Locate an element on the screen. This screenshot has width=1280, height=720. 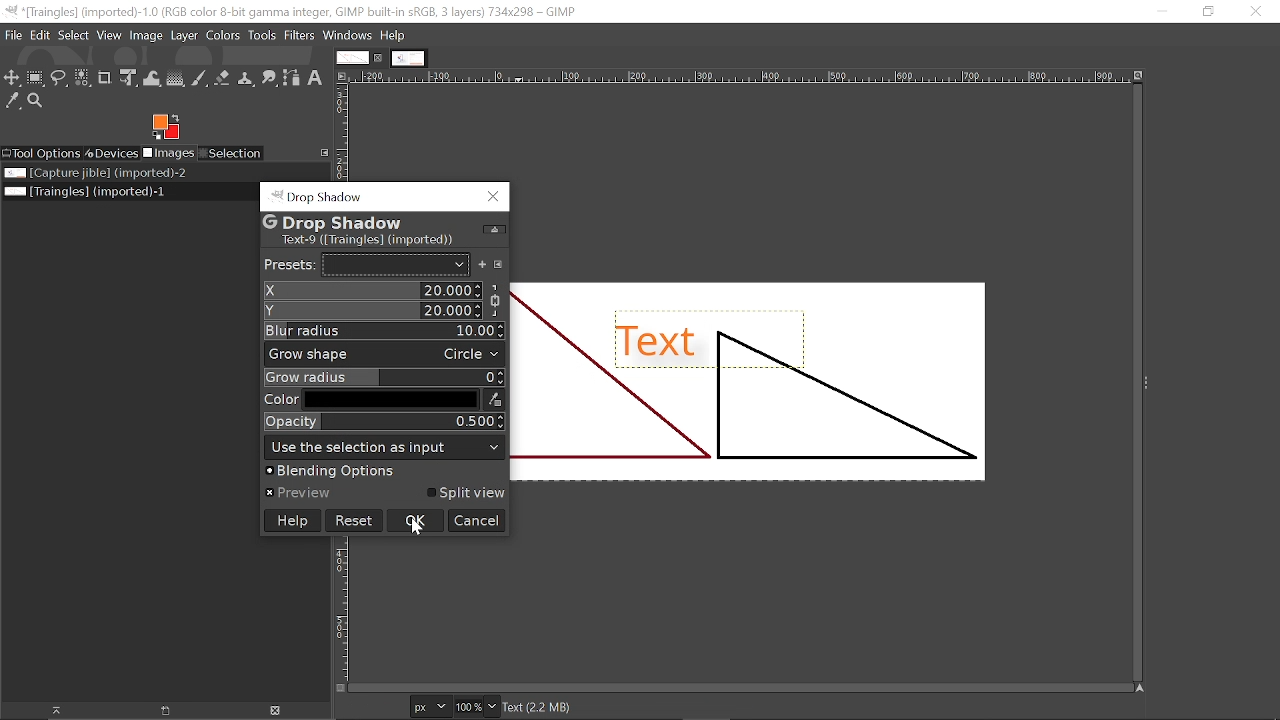
File is located at coordinates (13, 35).